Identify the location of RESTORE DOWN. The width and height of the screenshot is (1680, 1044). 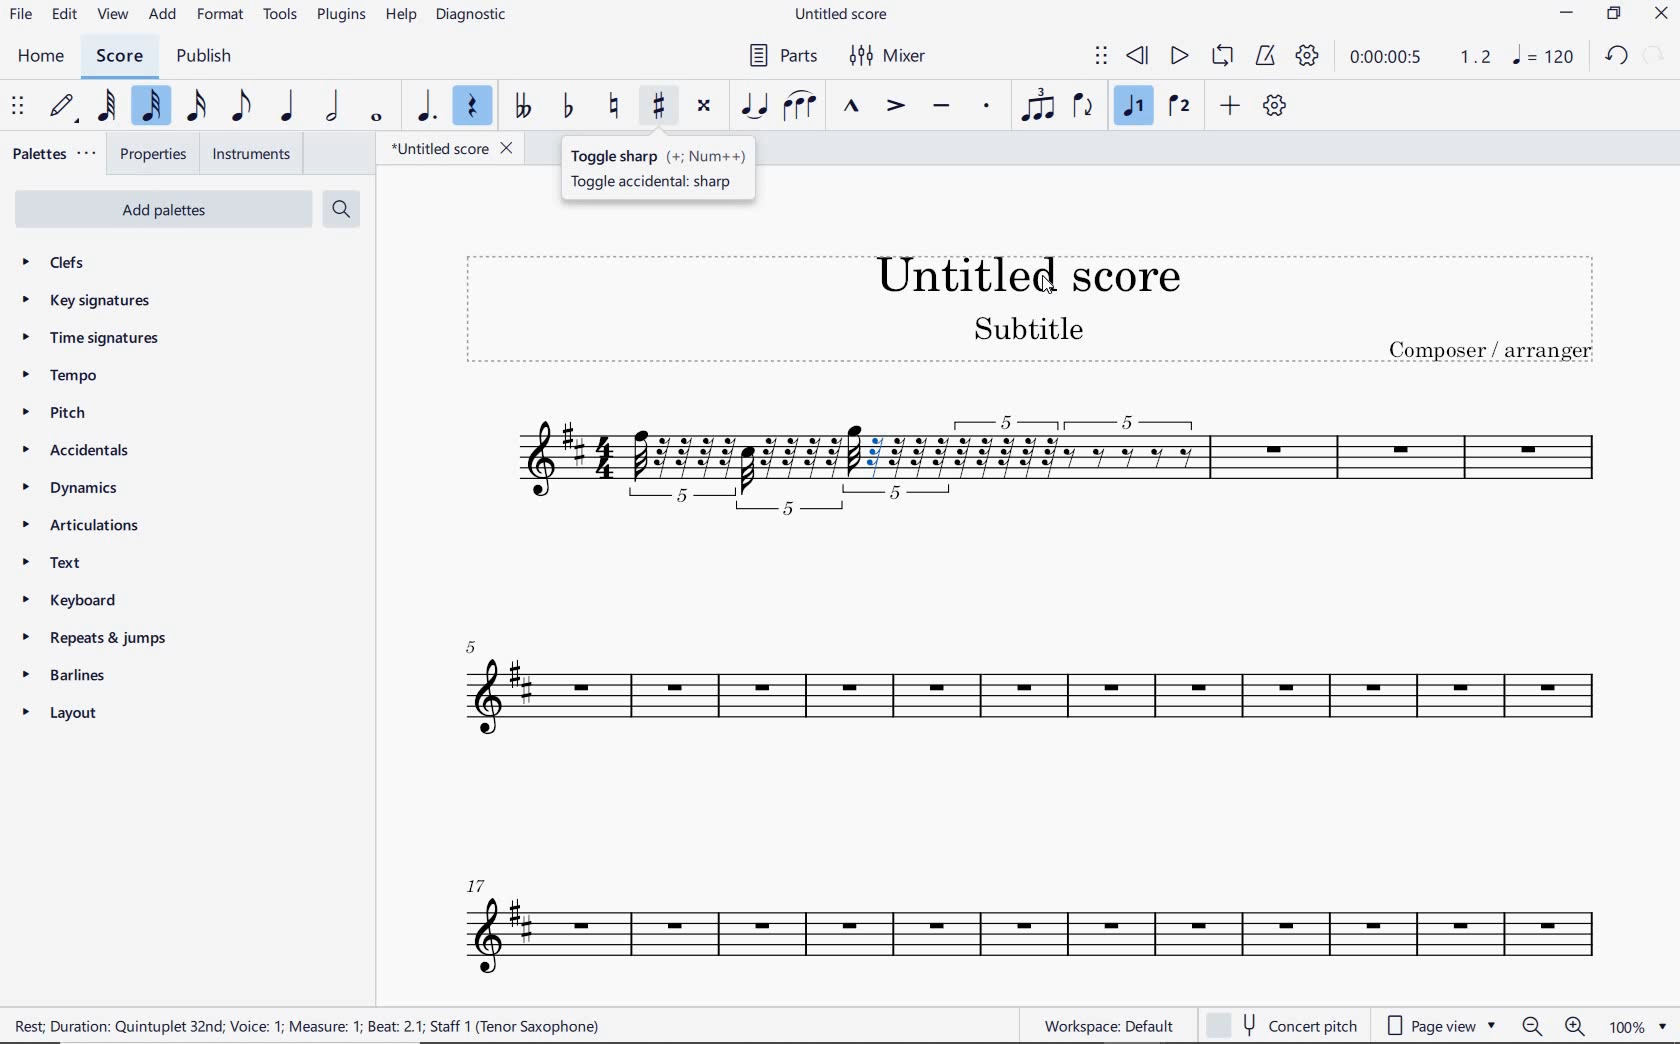
(1614, 14).